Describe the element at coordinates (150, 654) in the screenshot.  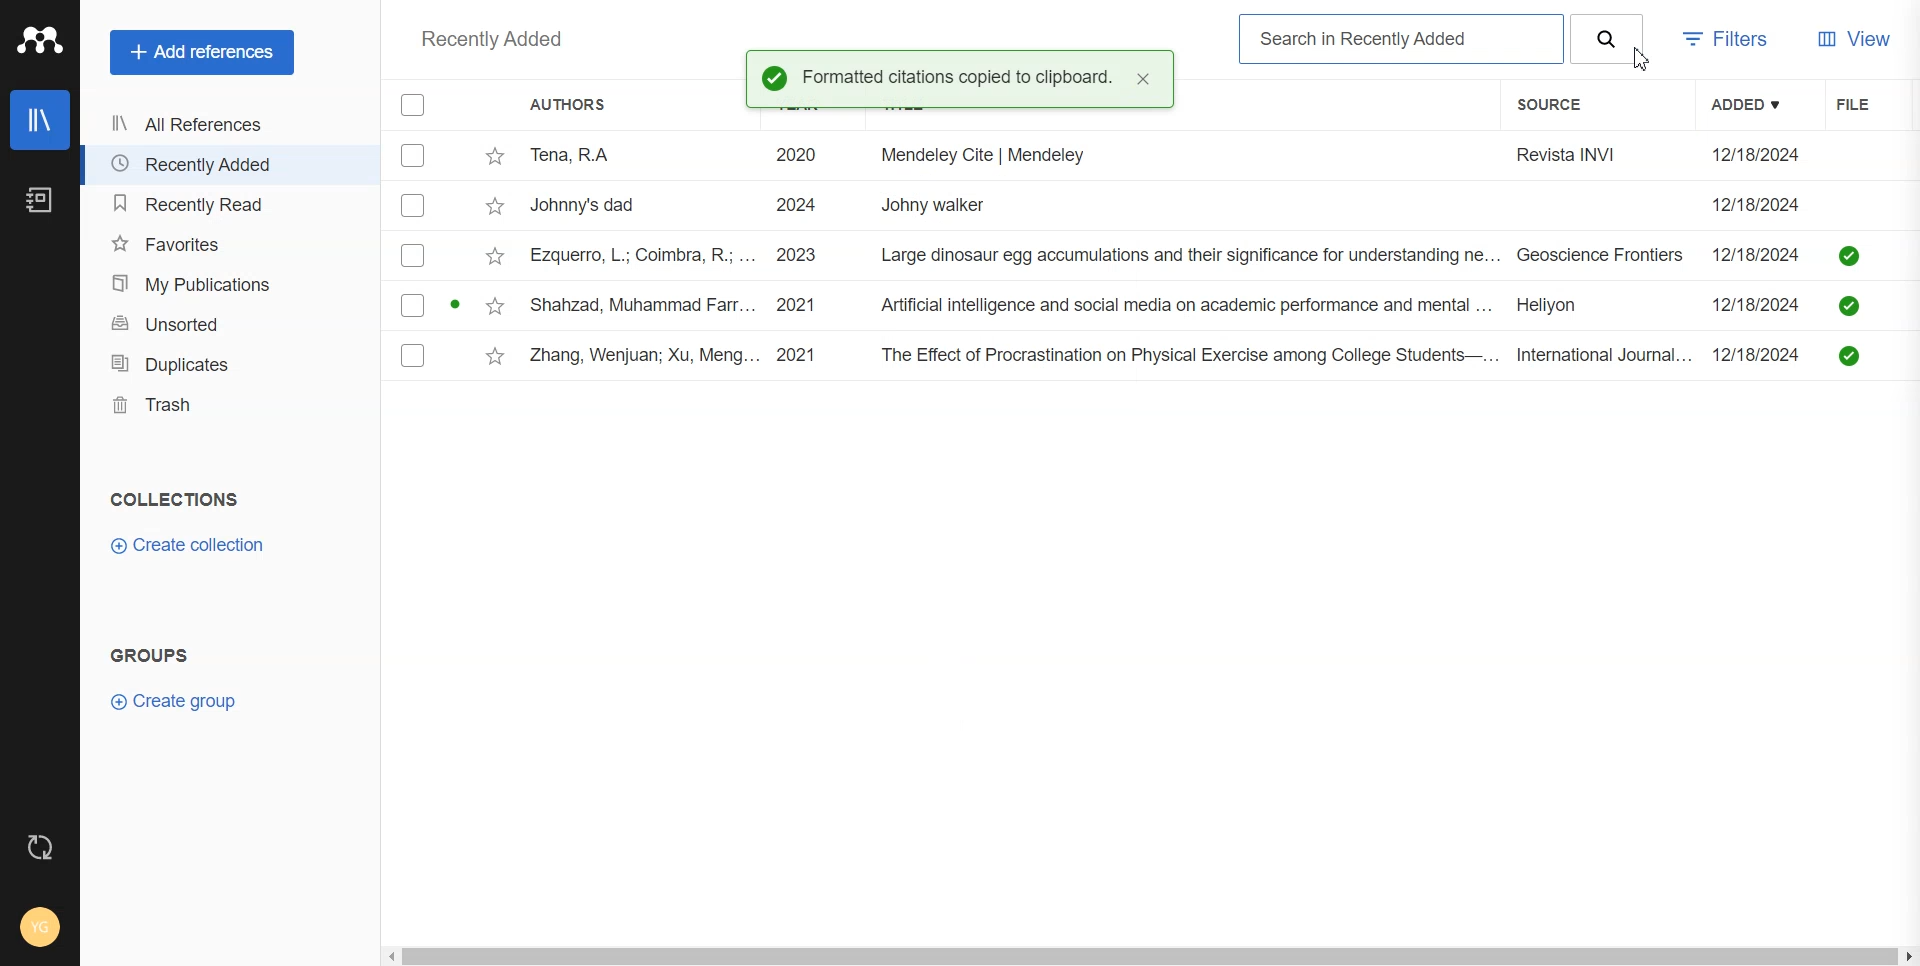
I see `GROUPS` at that location.